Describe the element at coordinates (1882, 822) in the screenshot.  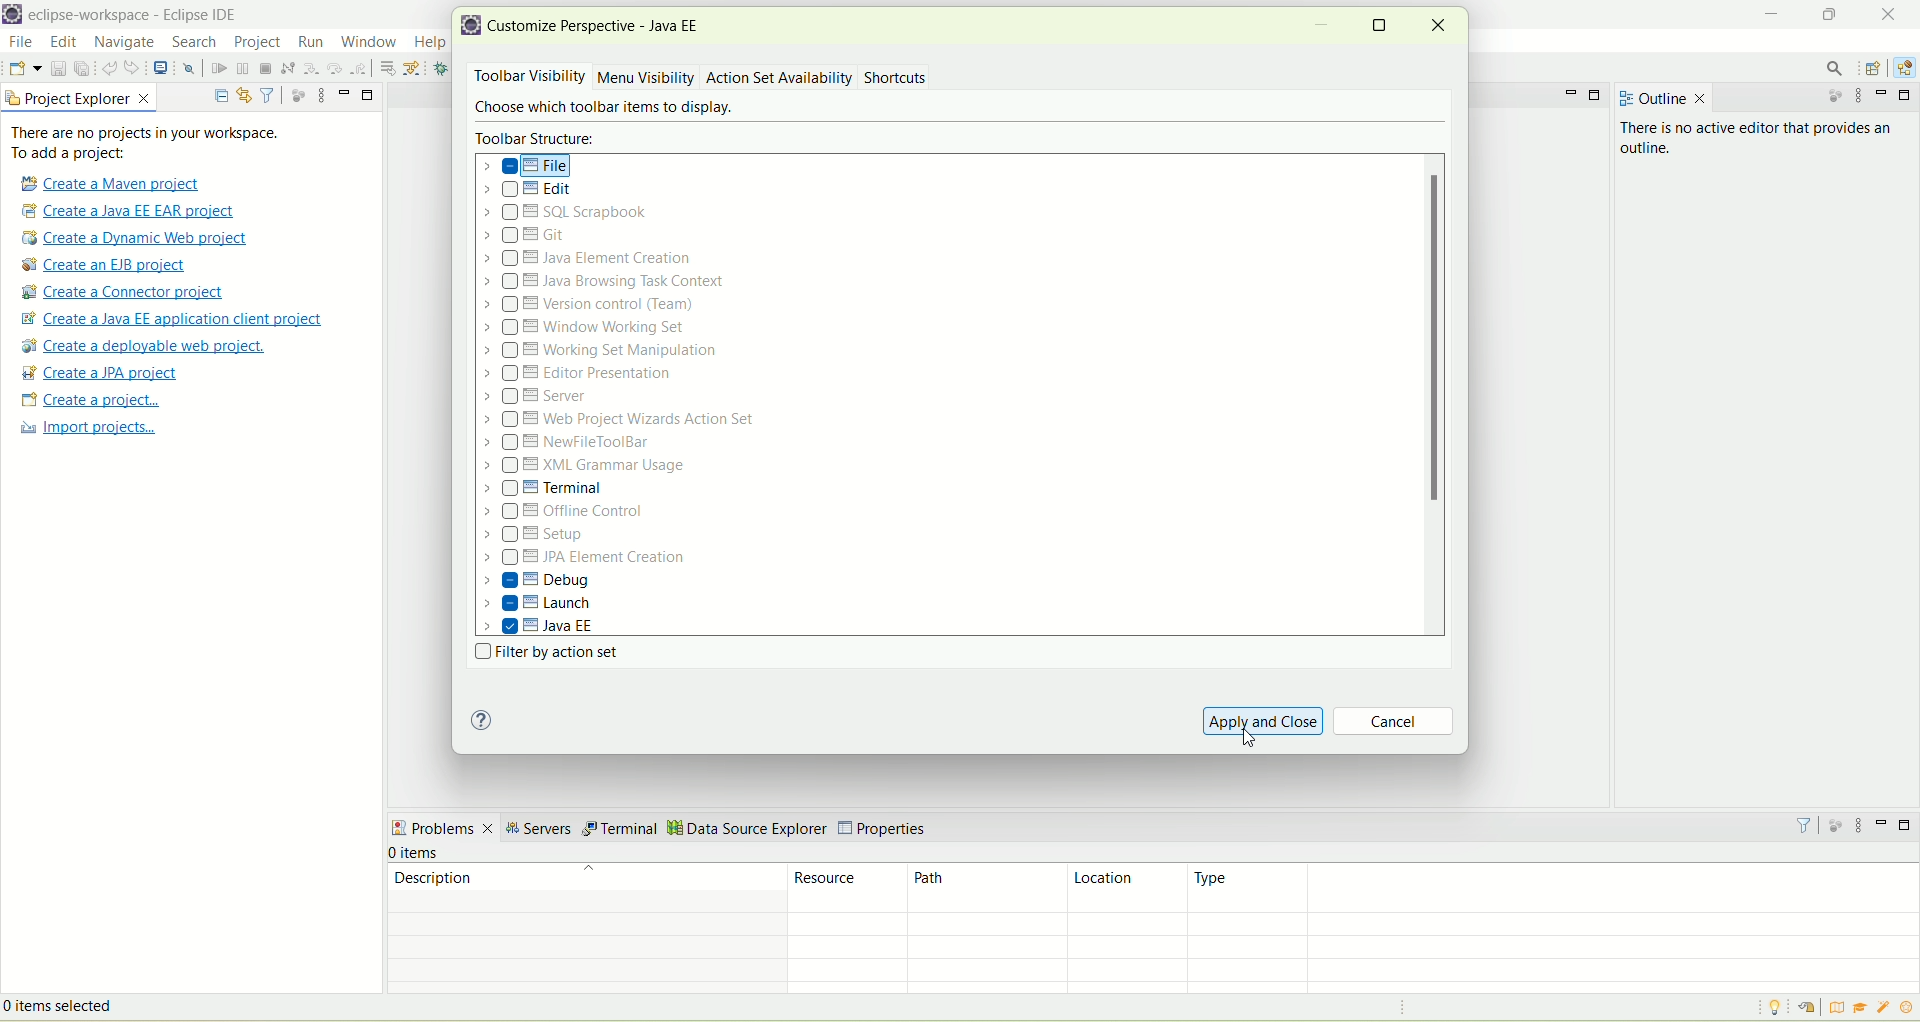
I see `minimize` at that location.